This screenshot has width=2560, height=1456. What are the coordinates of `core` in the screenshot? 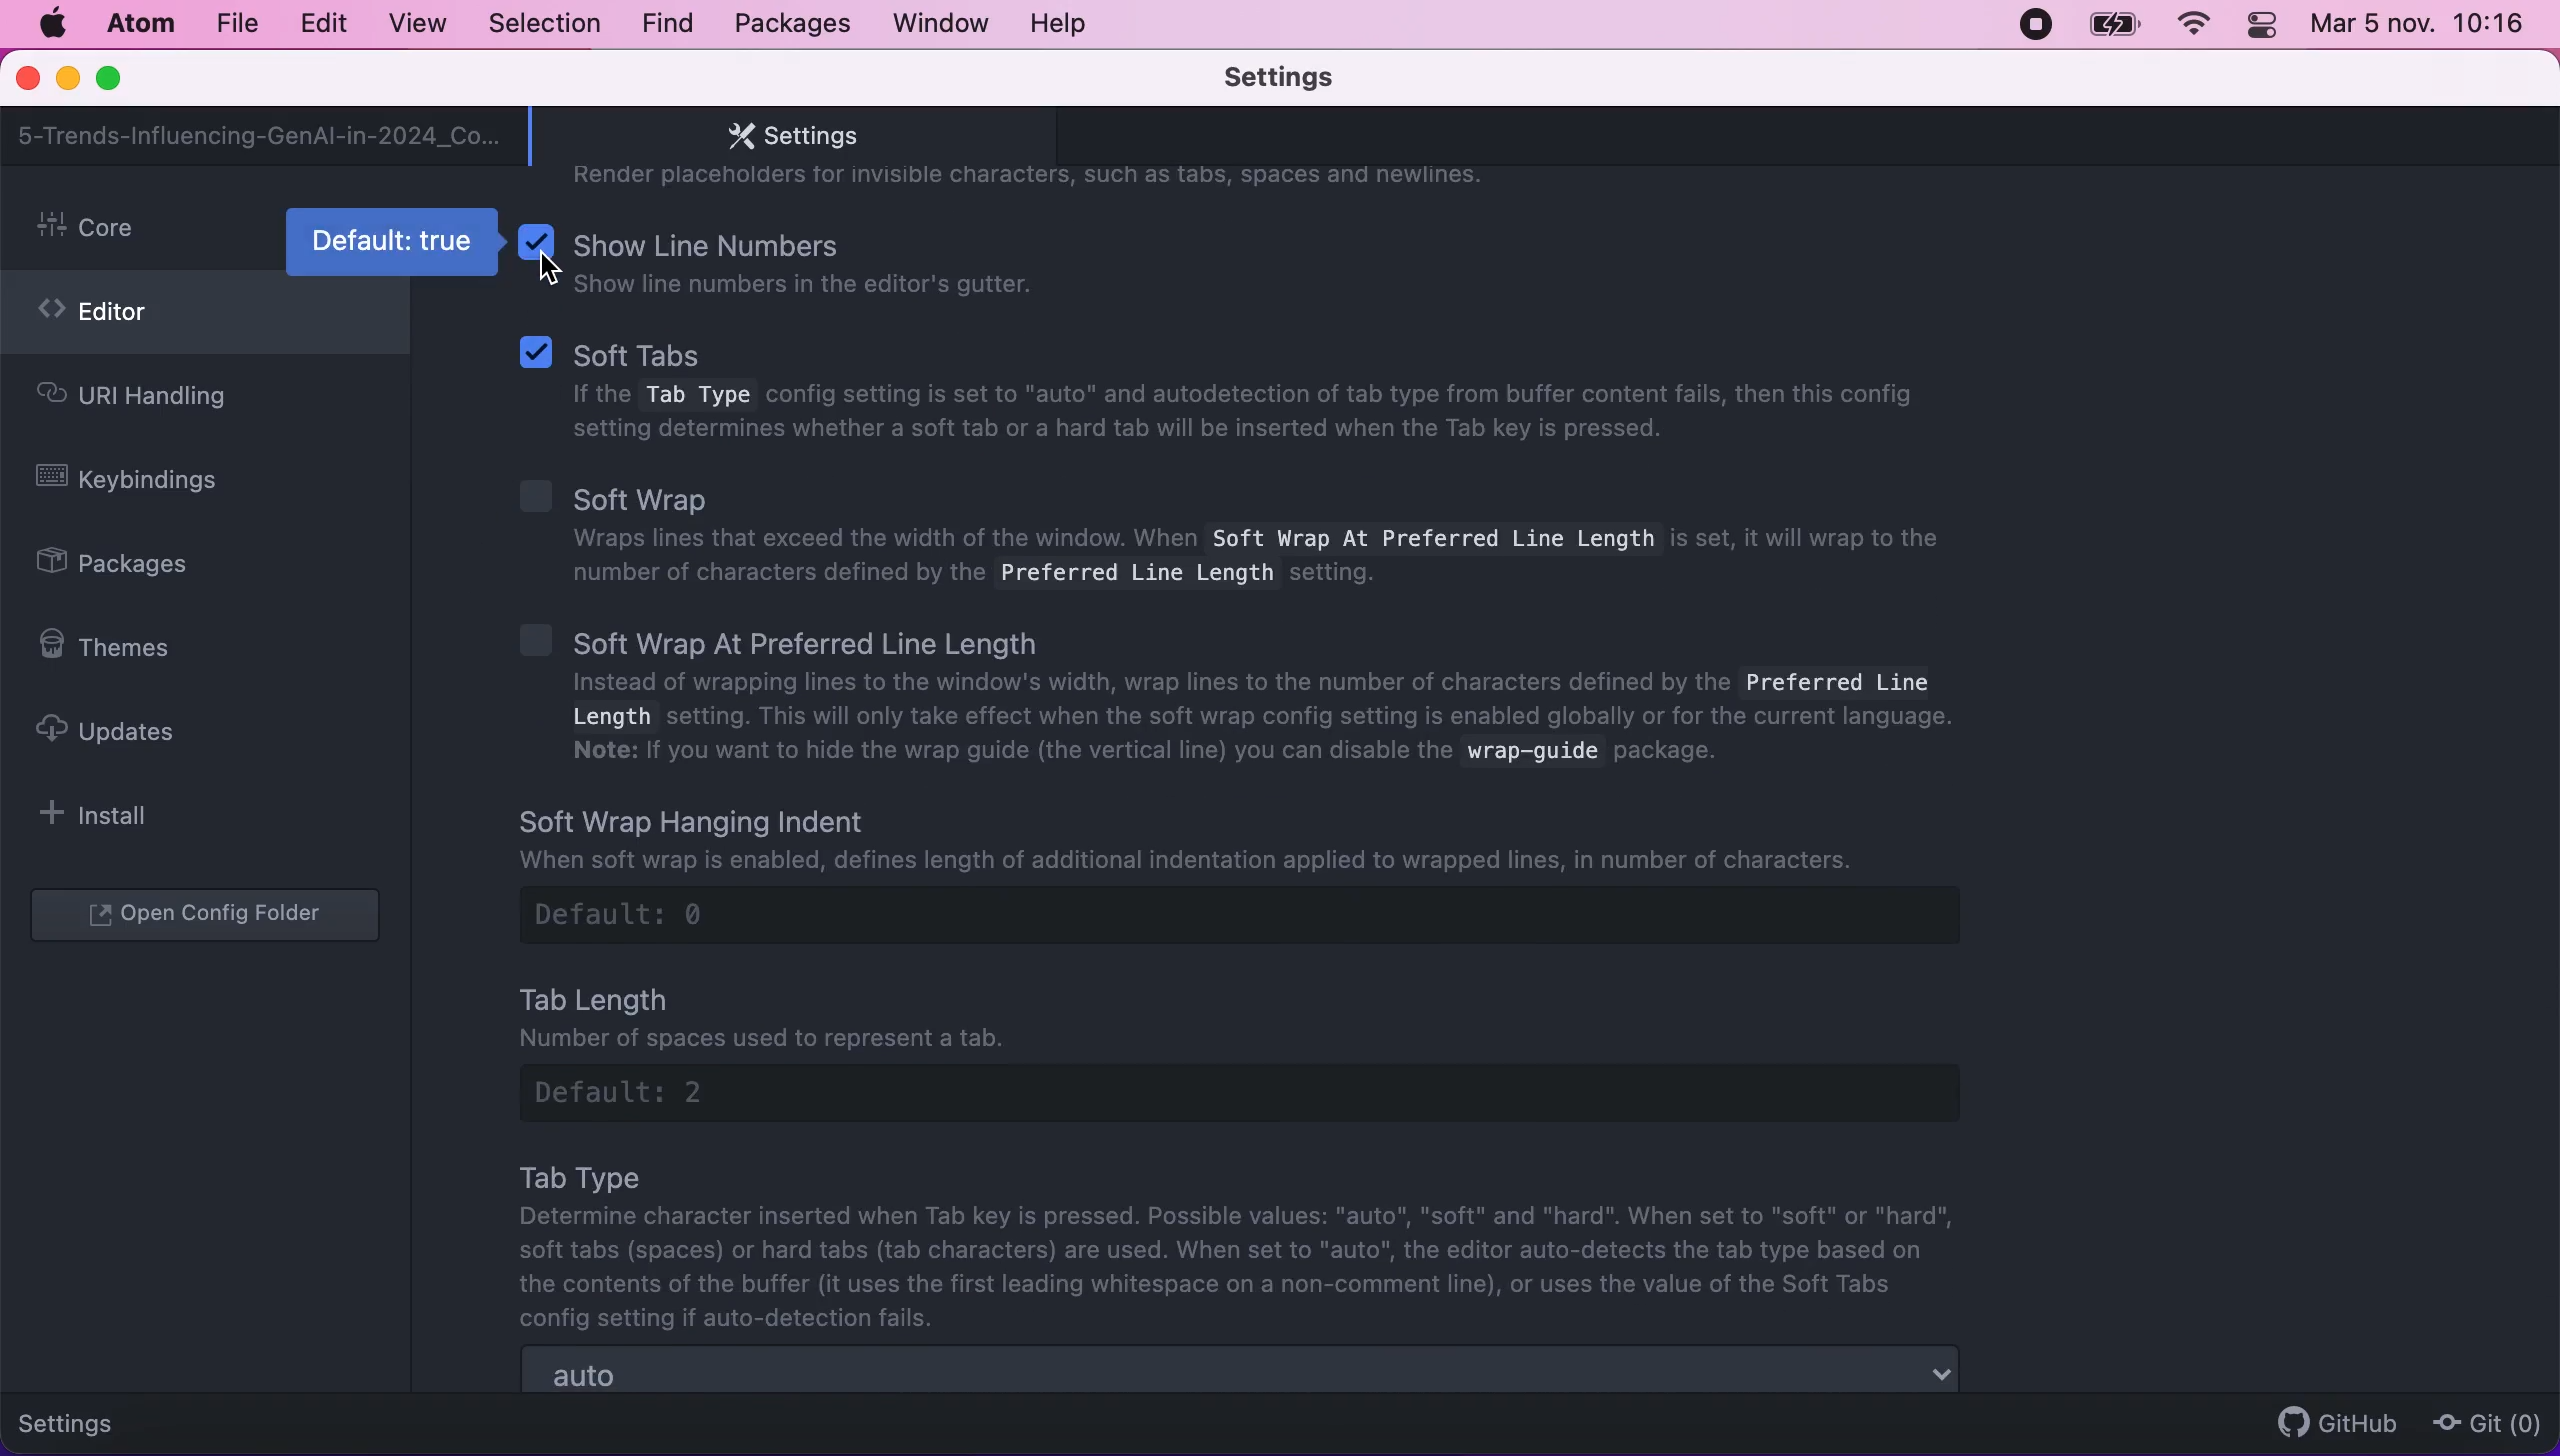 It's located at (133, 233).